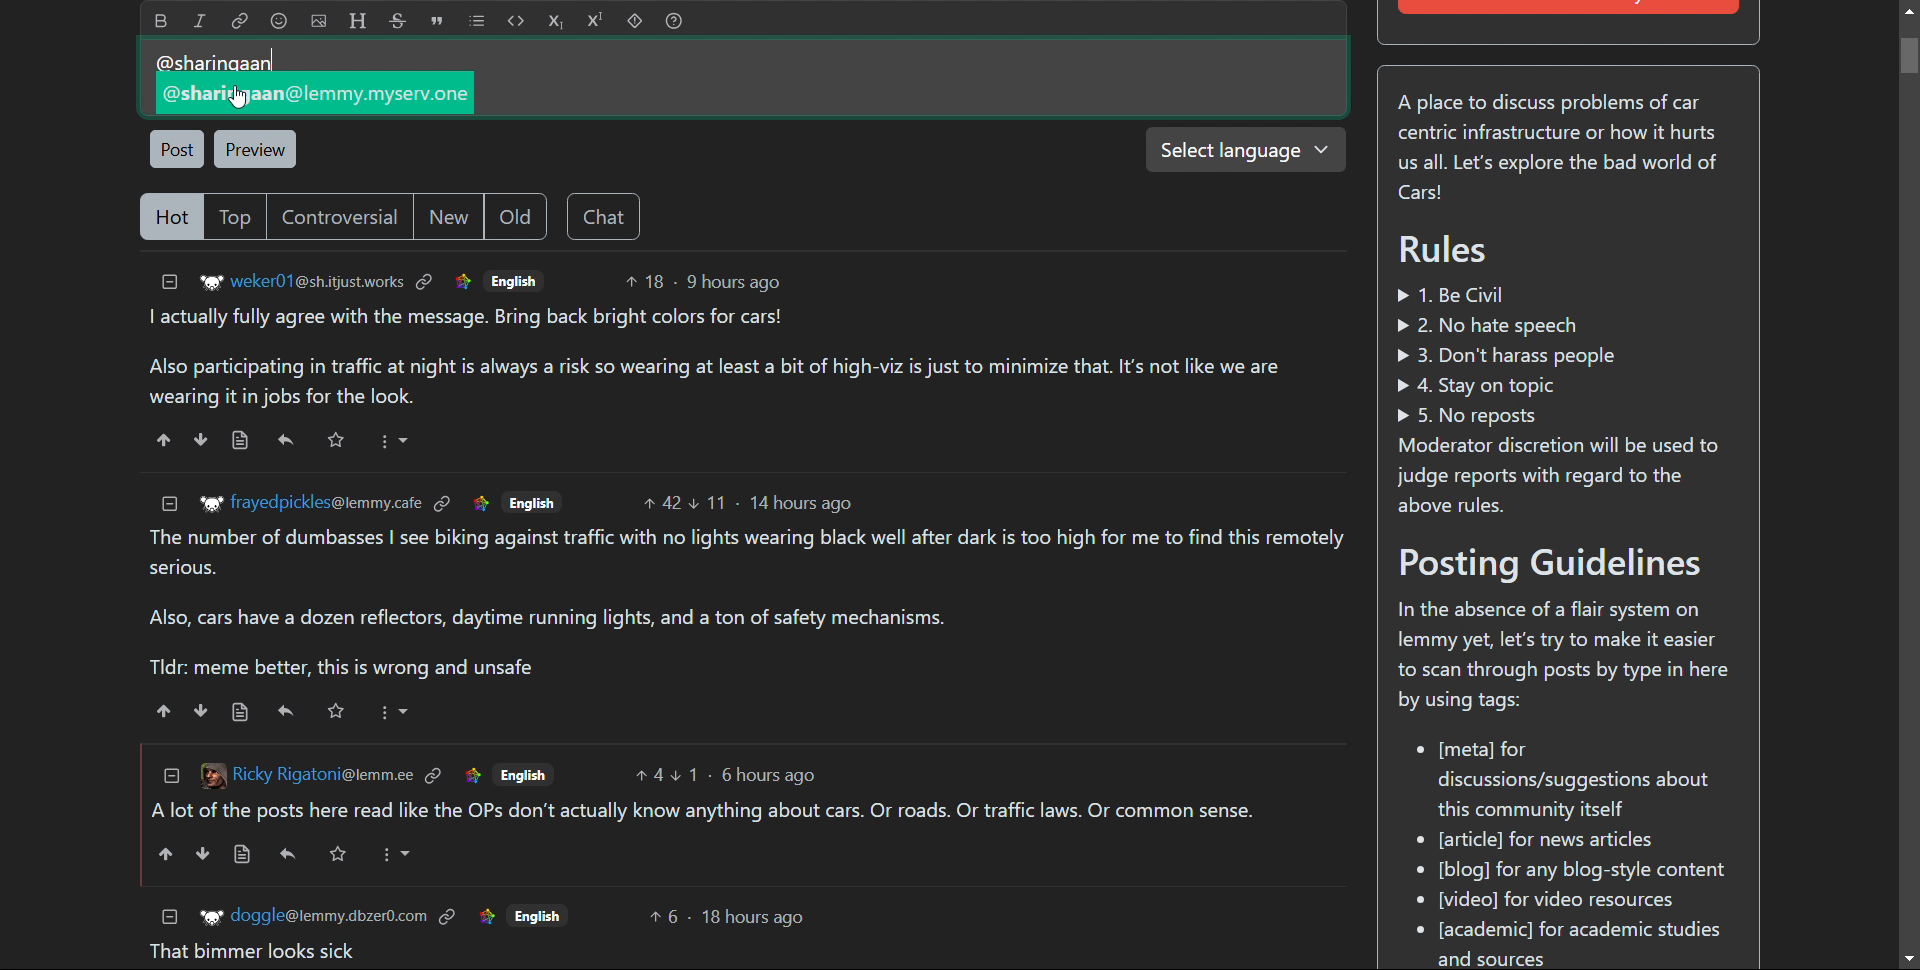  What do you see at coordinates (665, 916) in the screenshot?
I see `upvotes 6` at bounding box center [665, 916].